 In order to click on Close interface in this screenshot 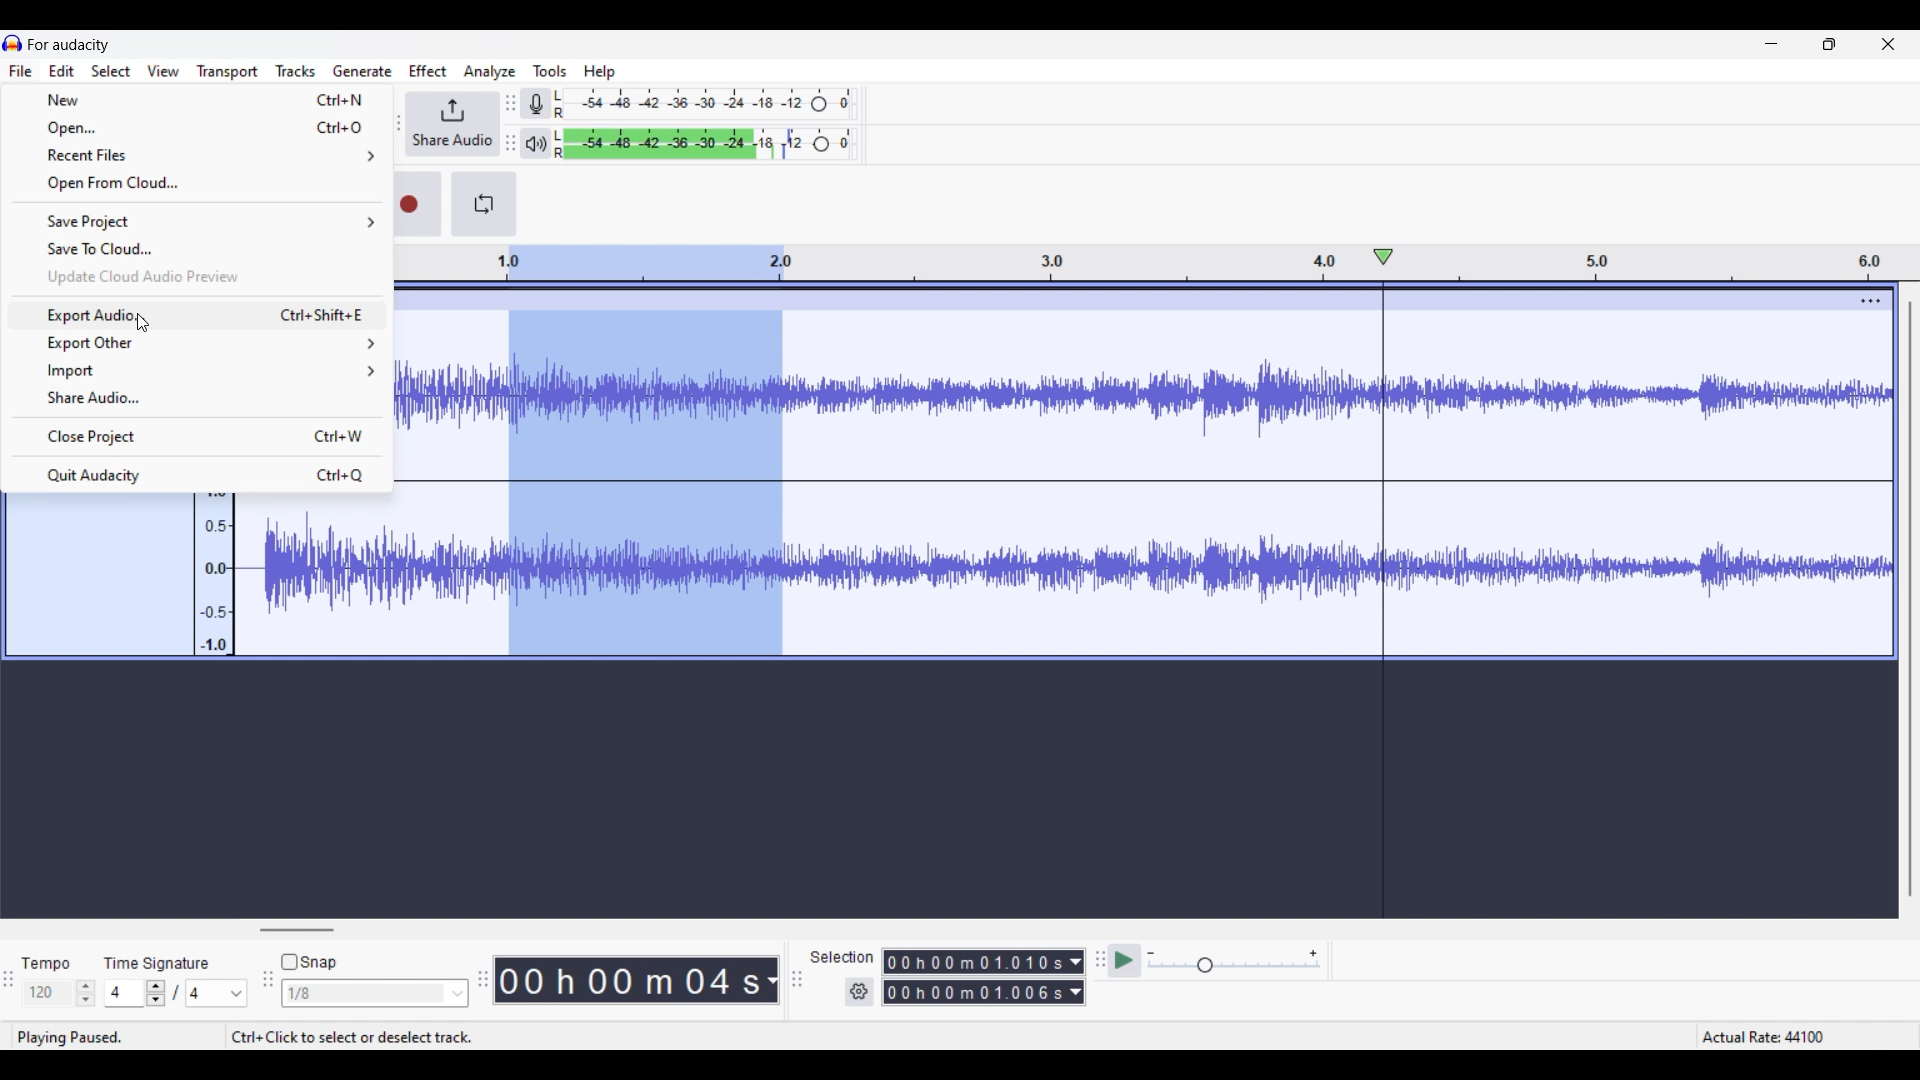, I will do `click(1888, 44)`.